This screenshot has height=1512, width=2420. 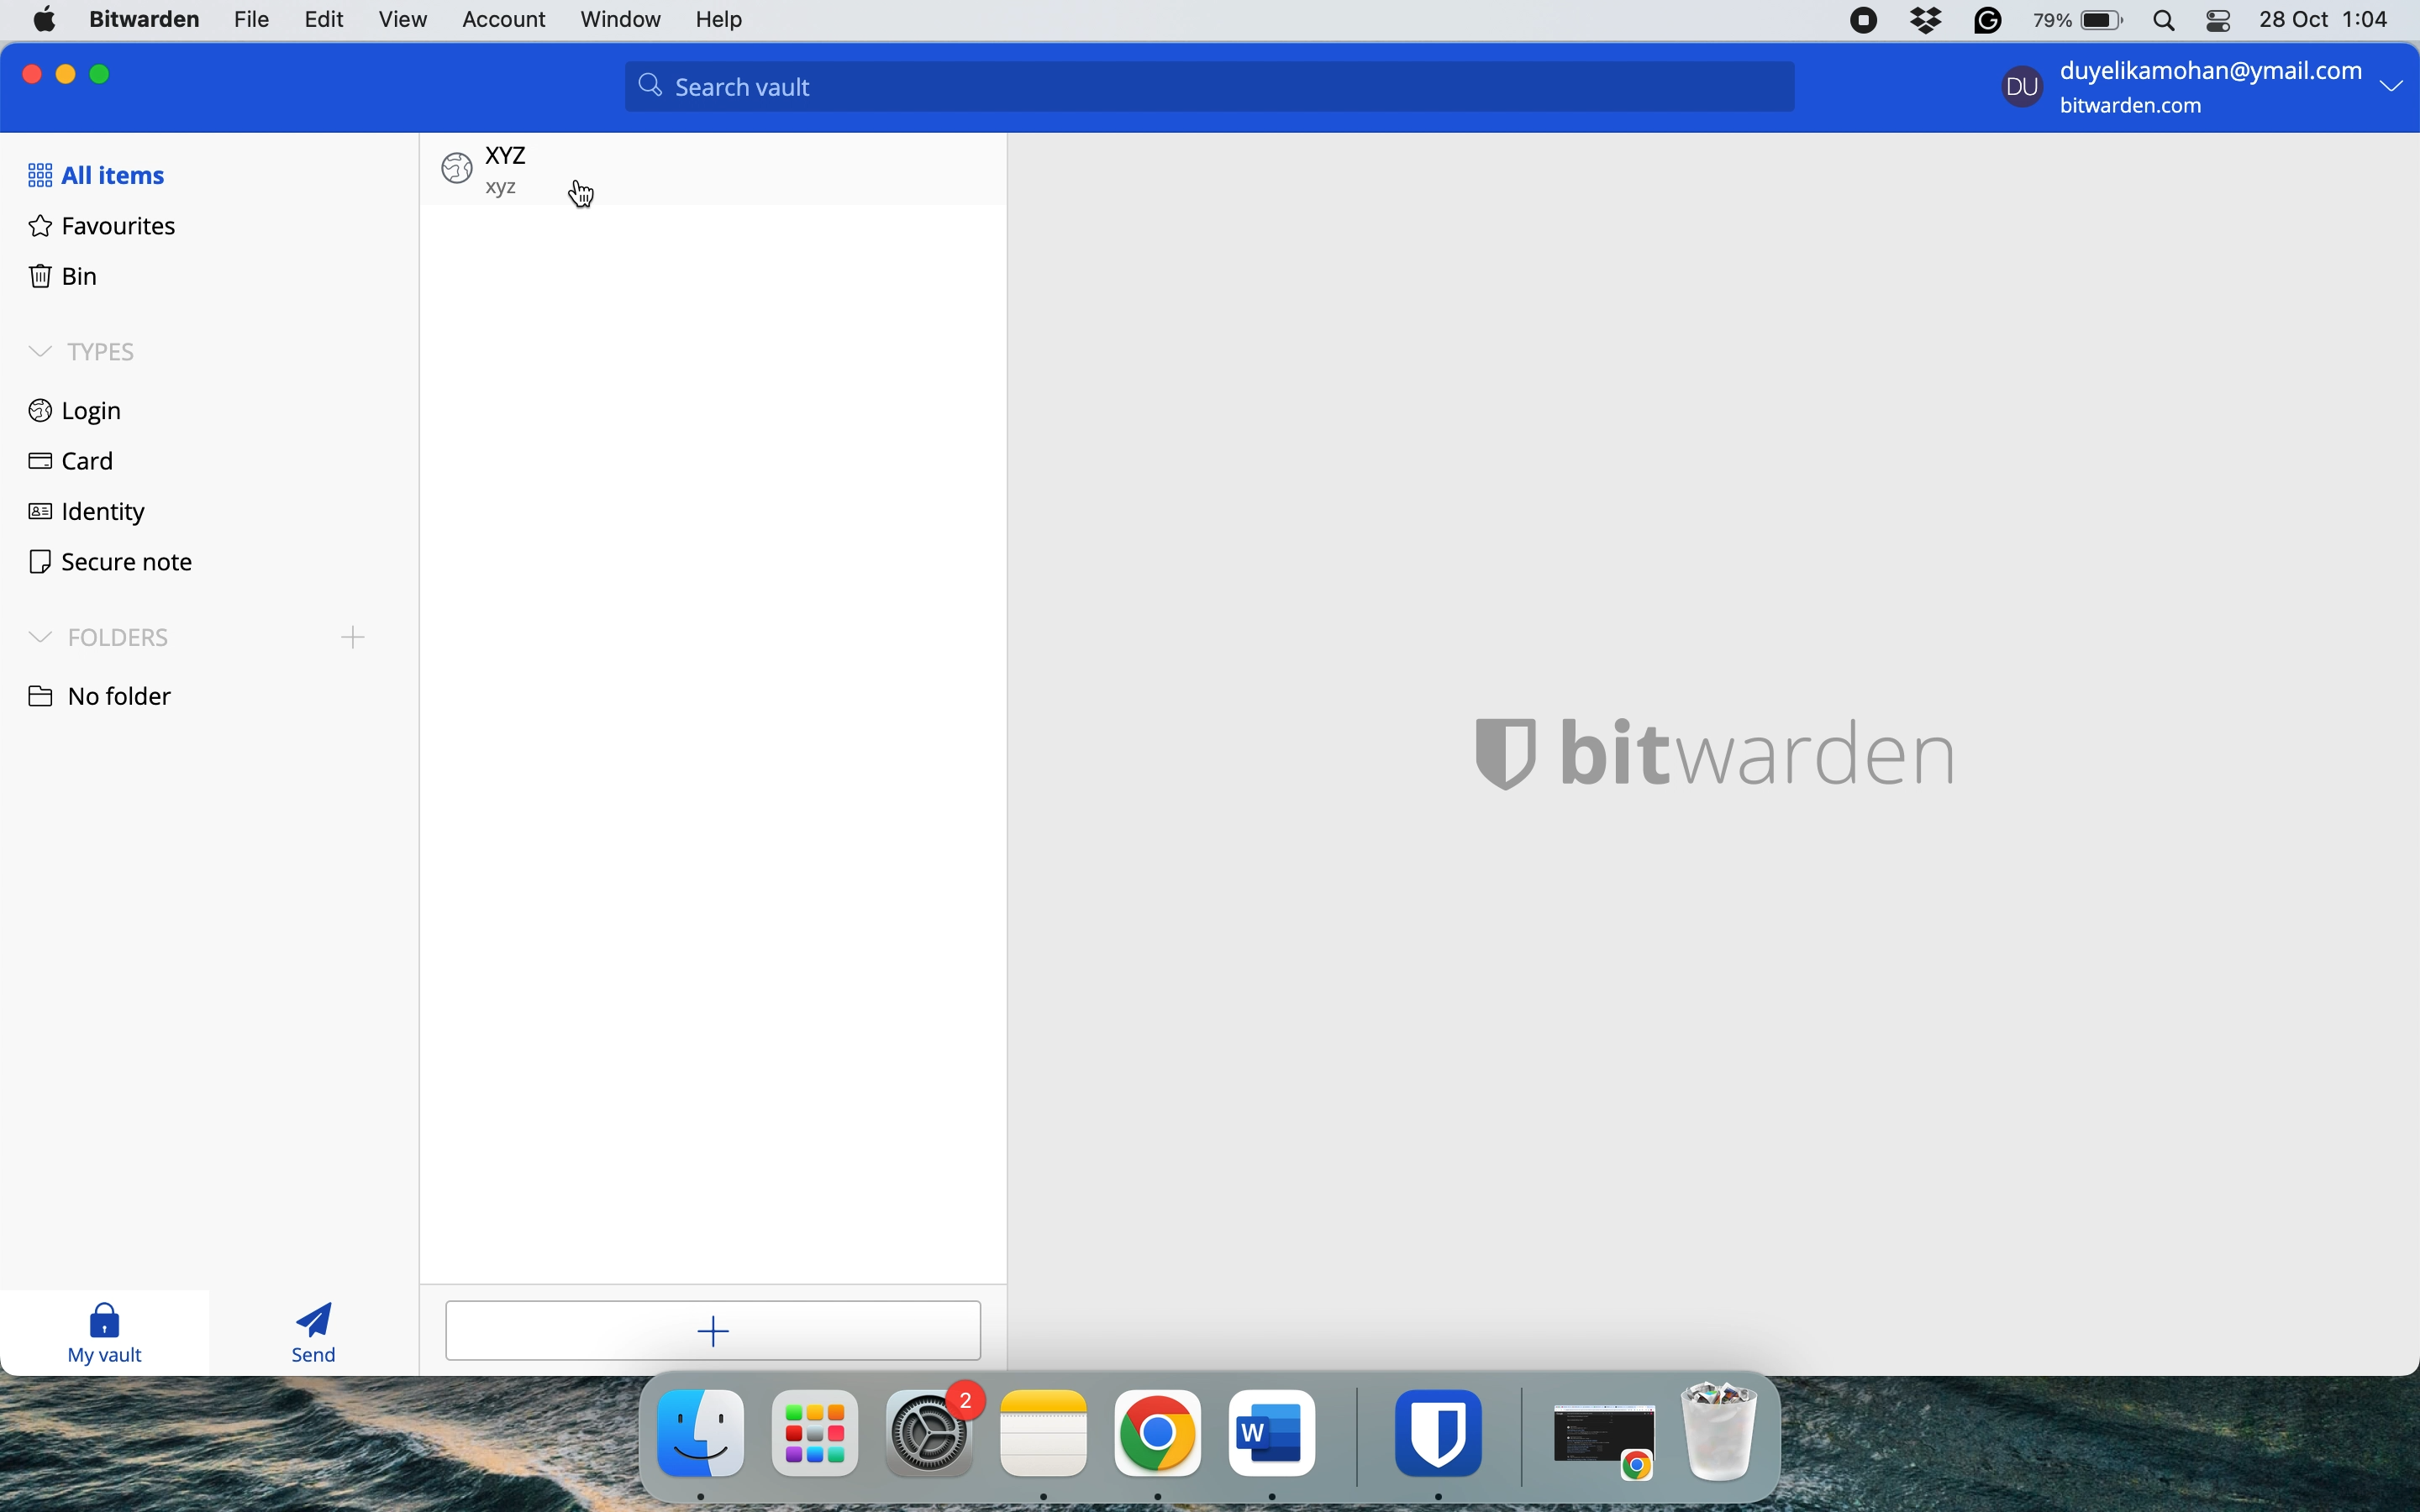 What do you see at coordinates (2215, 25) in the screenshot?
I see `control center` at bounding box center [2215, 25].